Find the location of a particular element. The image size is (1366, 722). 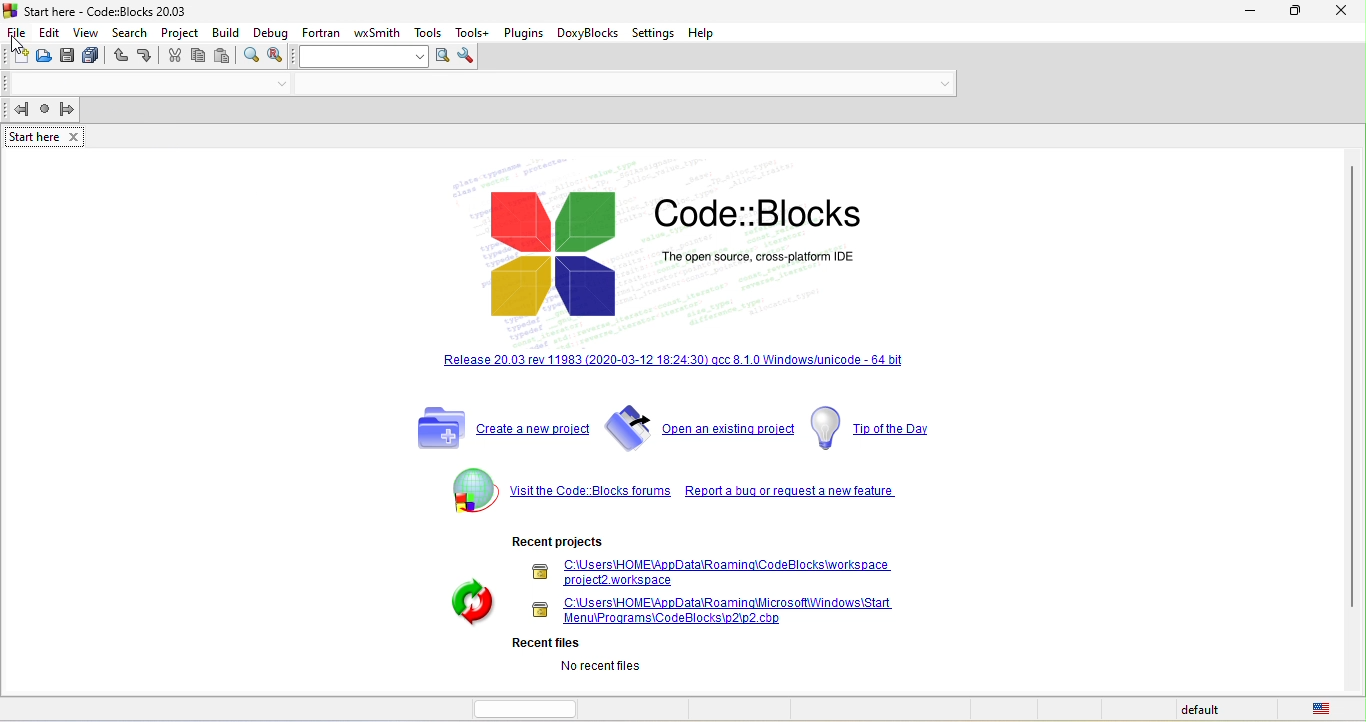

text to search is located at coordinates (364, 56).